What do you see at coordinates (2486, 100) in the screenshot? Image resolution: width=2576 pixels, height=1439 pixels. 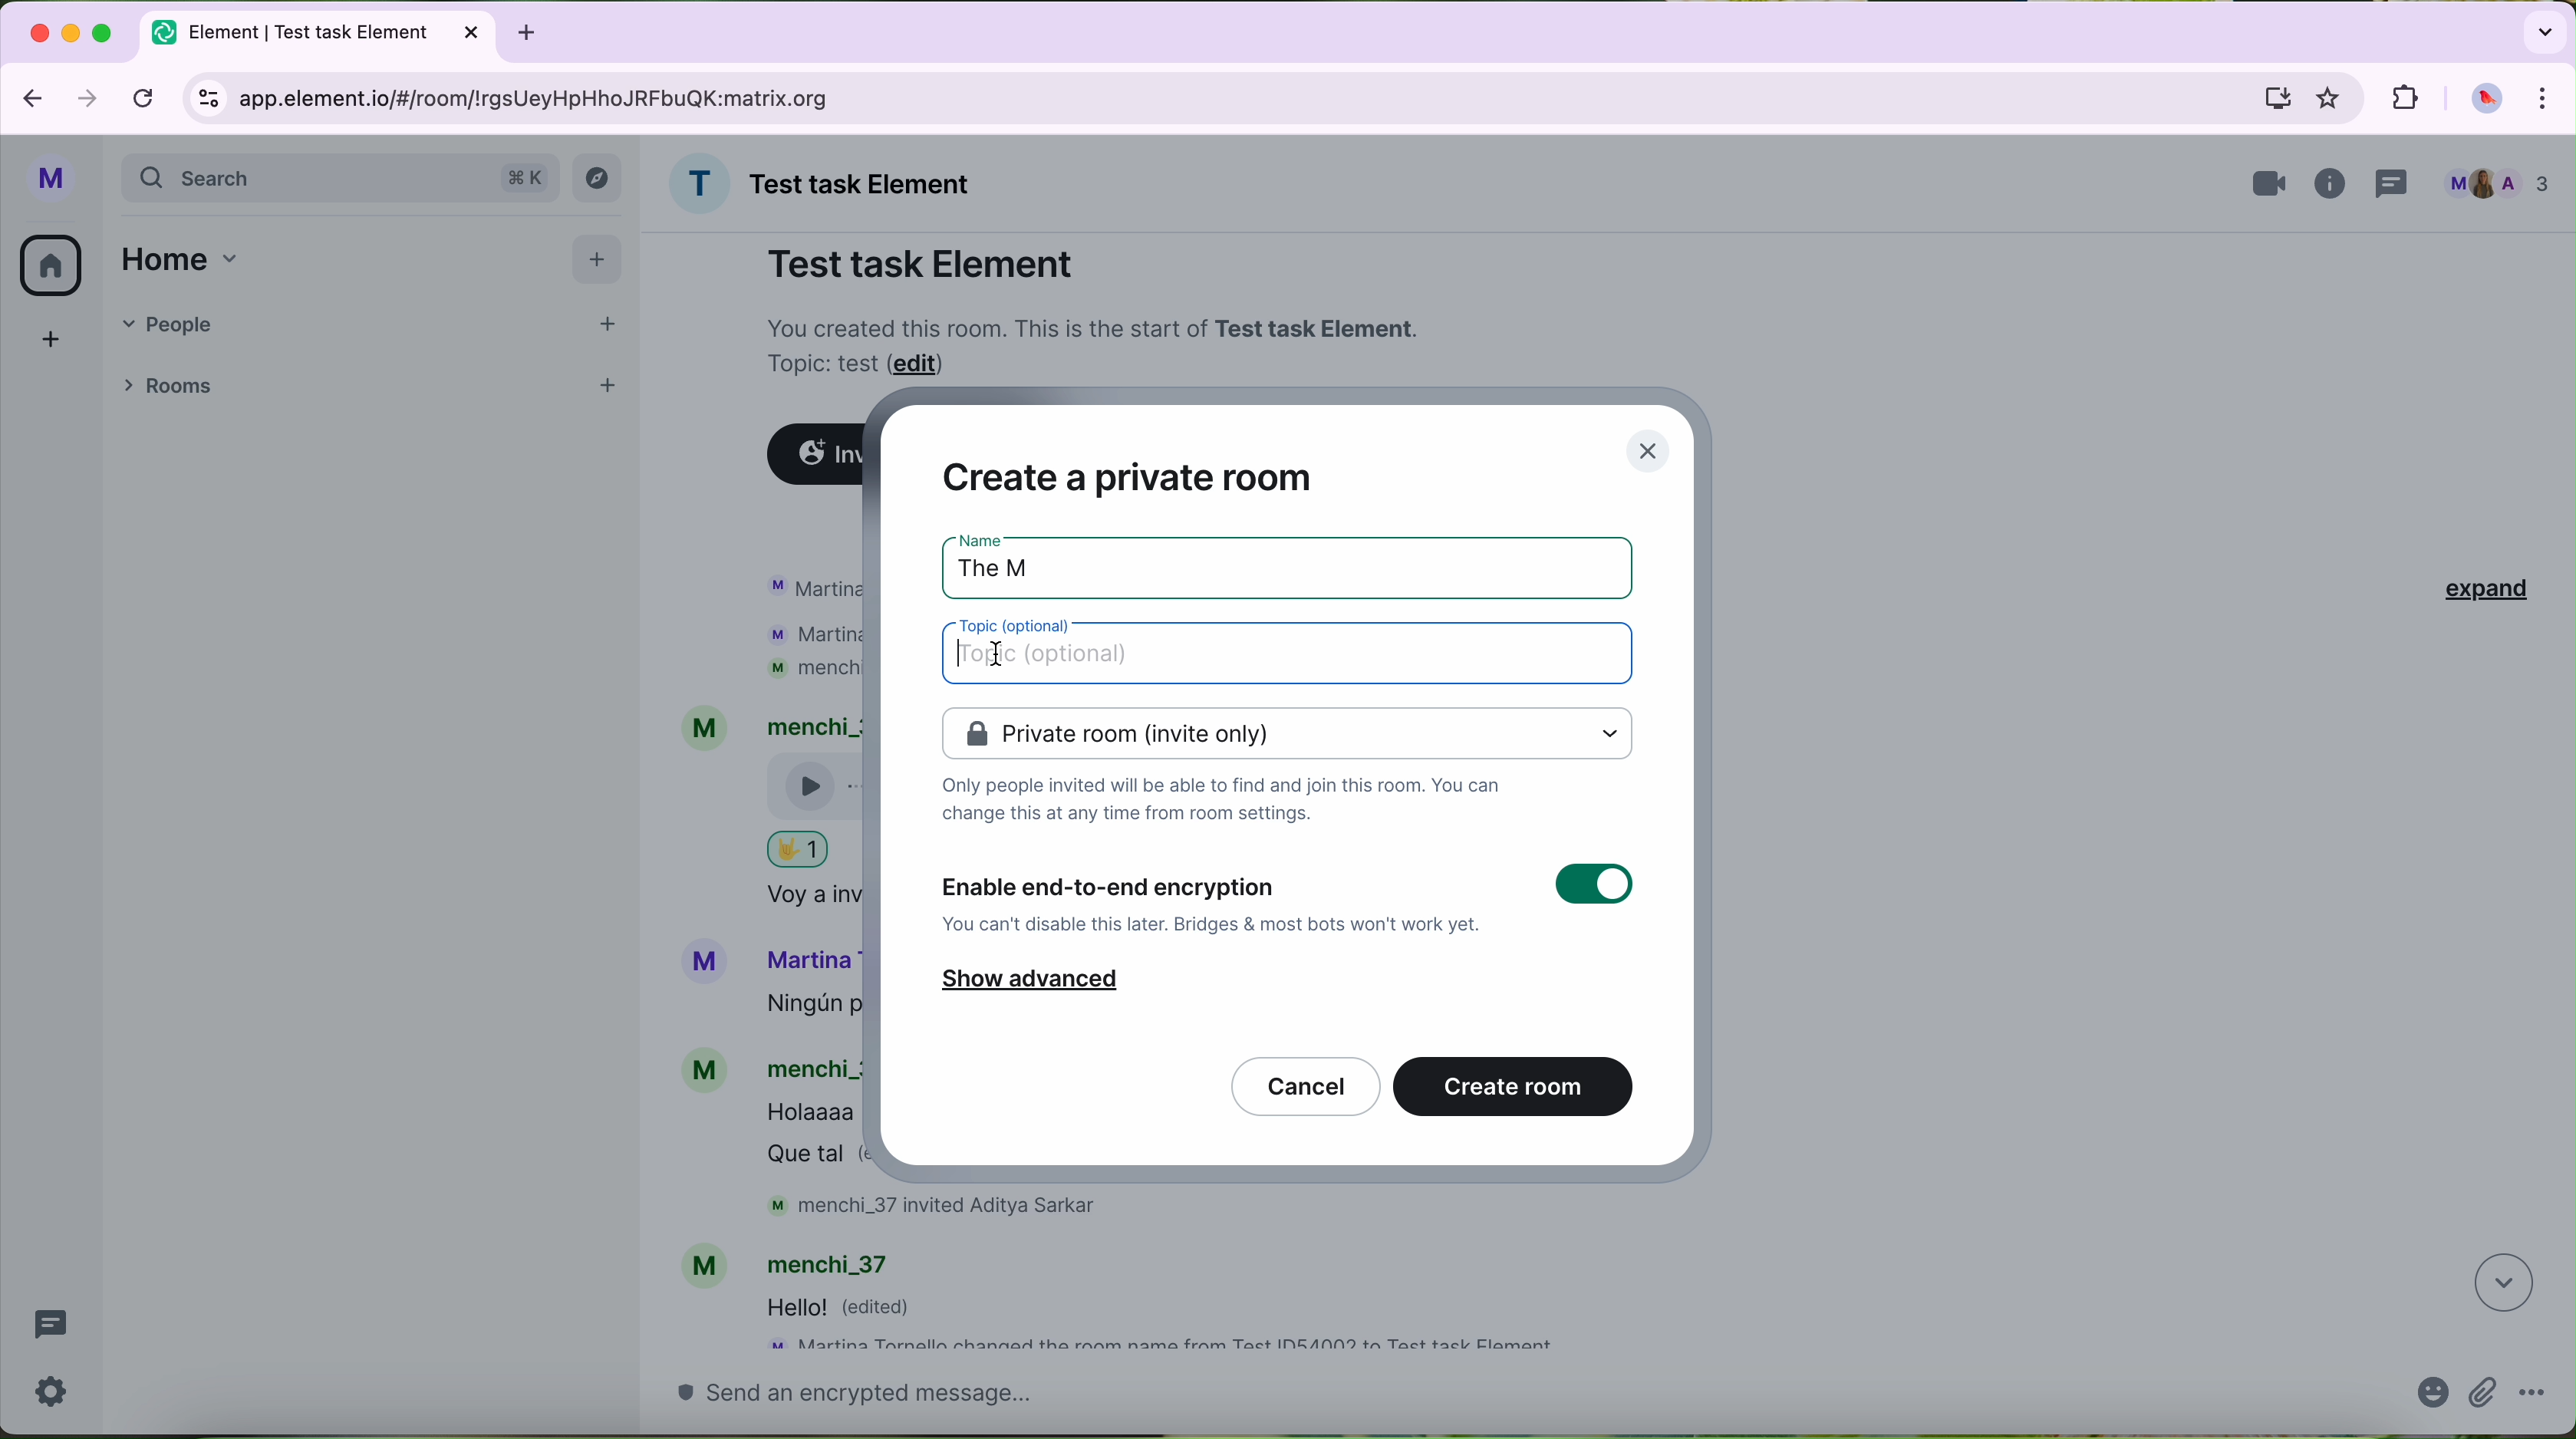 I see `profile picture` at bounding box center [2486, 100].